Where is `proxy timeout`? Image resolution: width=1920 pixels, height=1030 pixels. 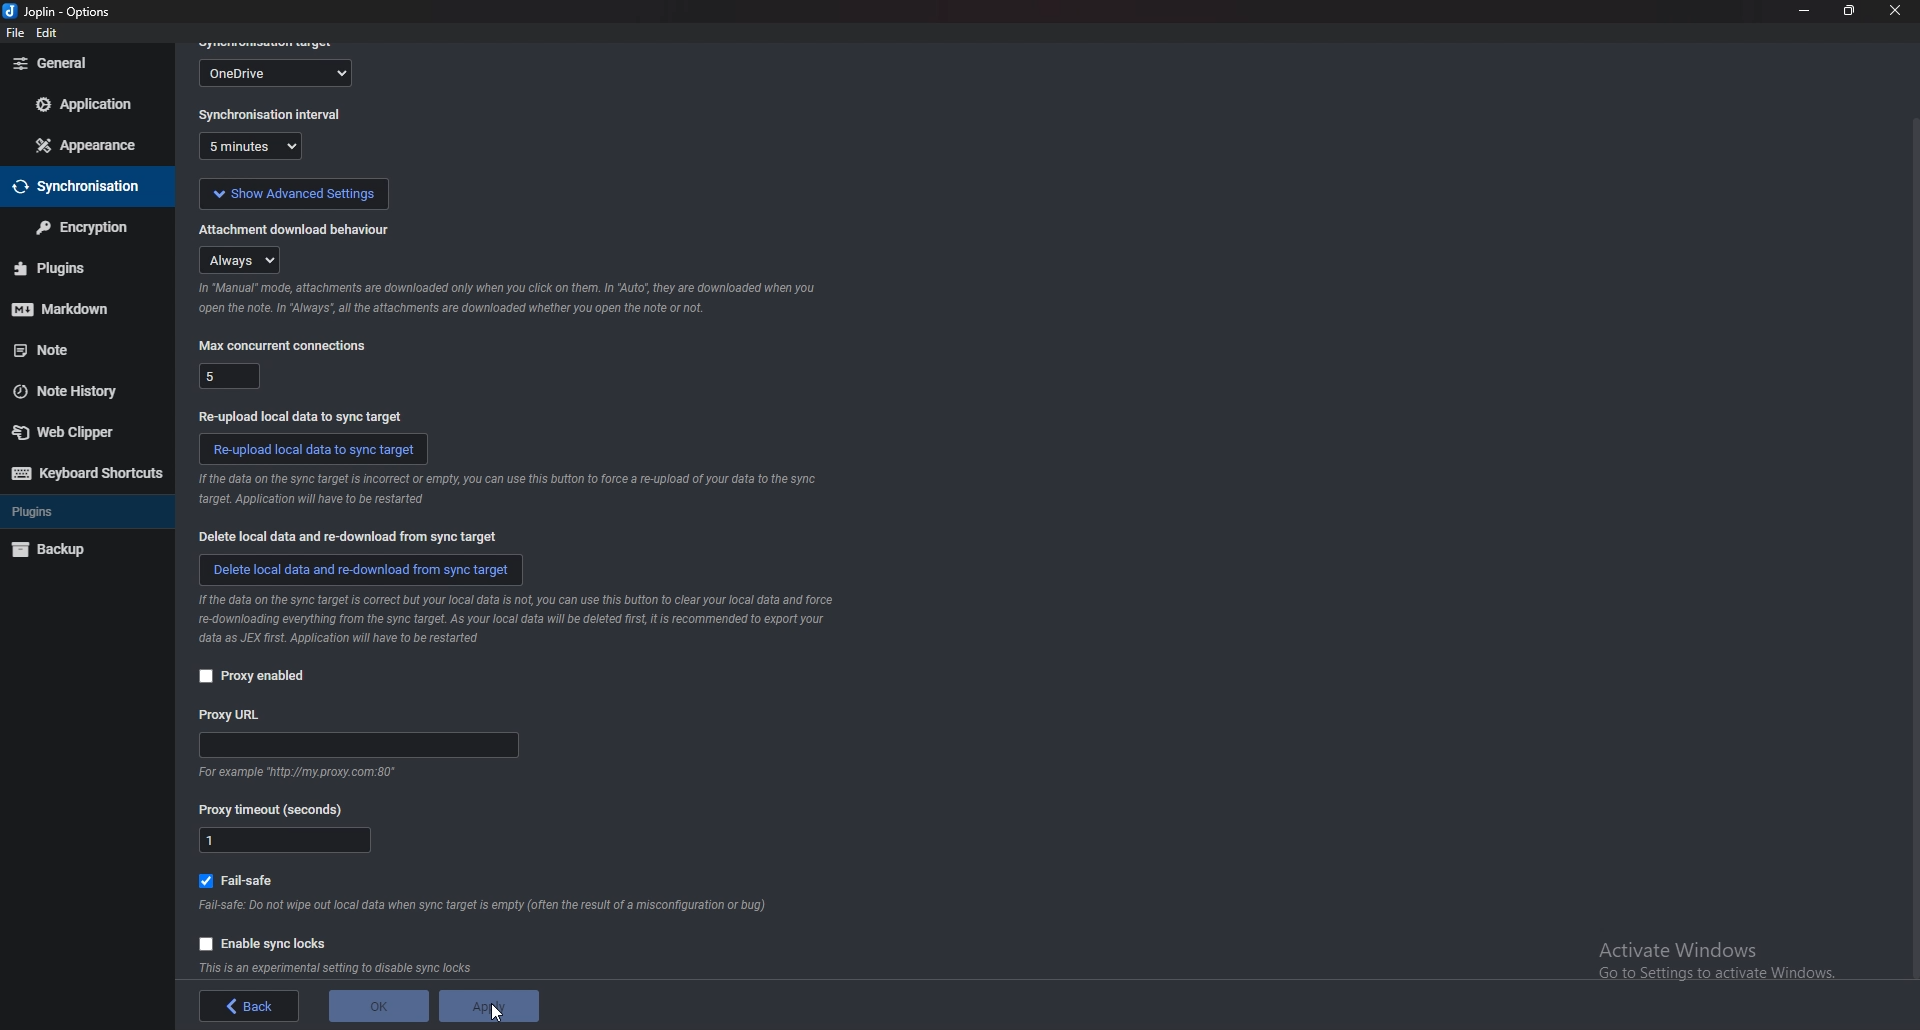 proxy timeout is located at coordinates (286, 842).